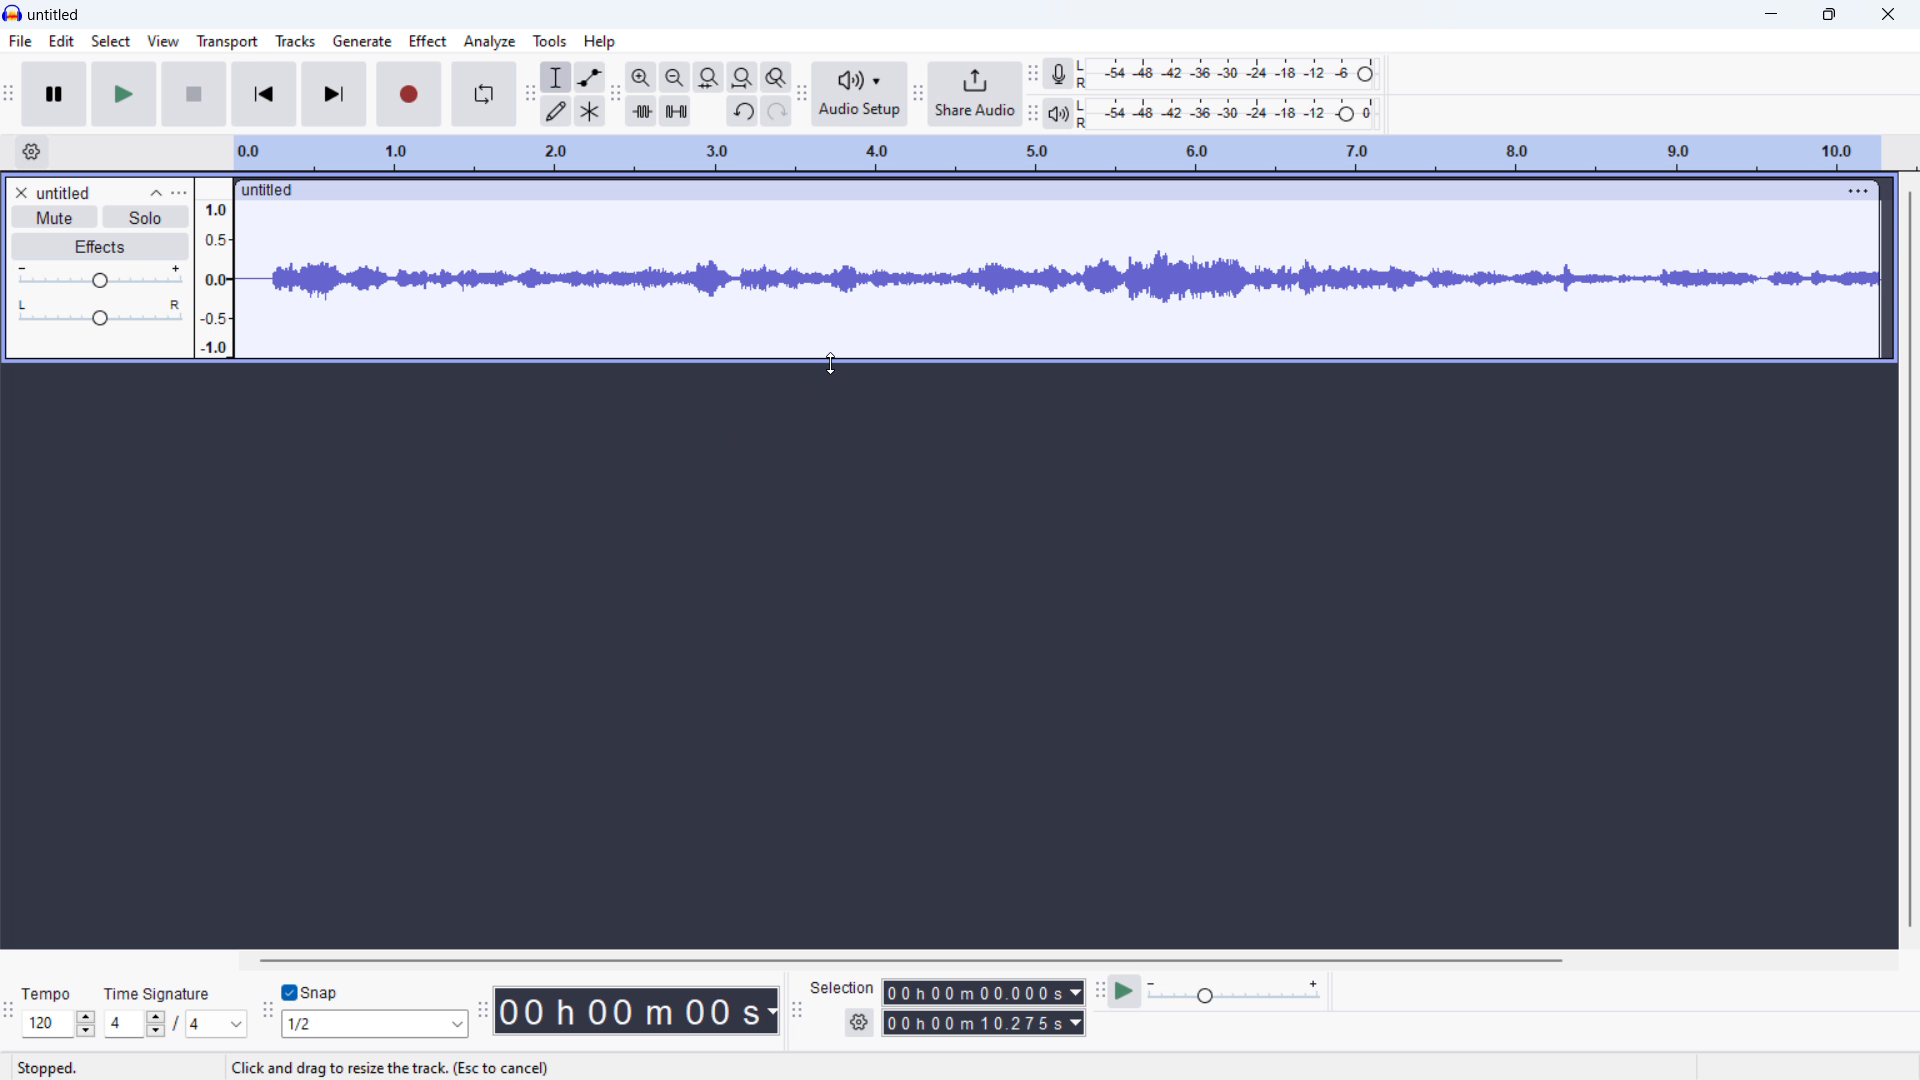 This screenshot has width=1920, height=1080. Describe the element at coordinates (145, 216) in the screenshot. I see `solo` at that location.